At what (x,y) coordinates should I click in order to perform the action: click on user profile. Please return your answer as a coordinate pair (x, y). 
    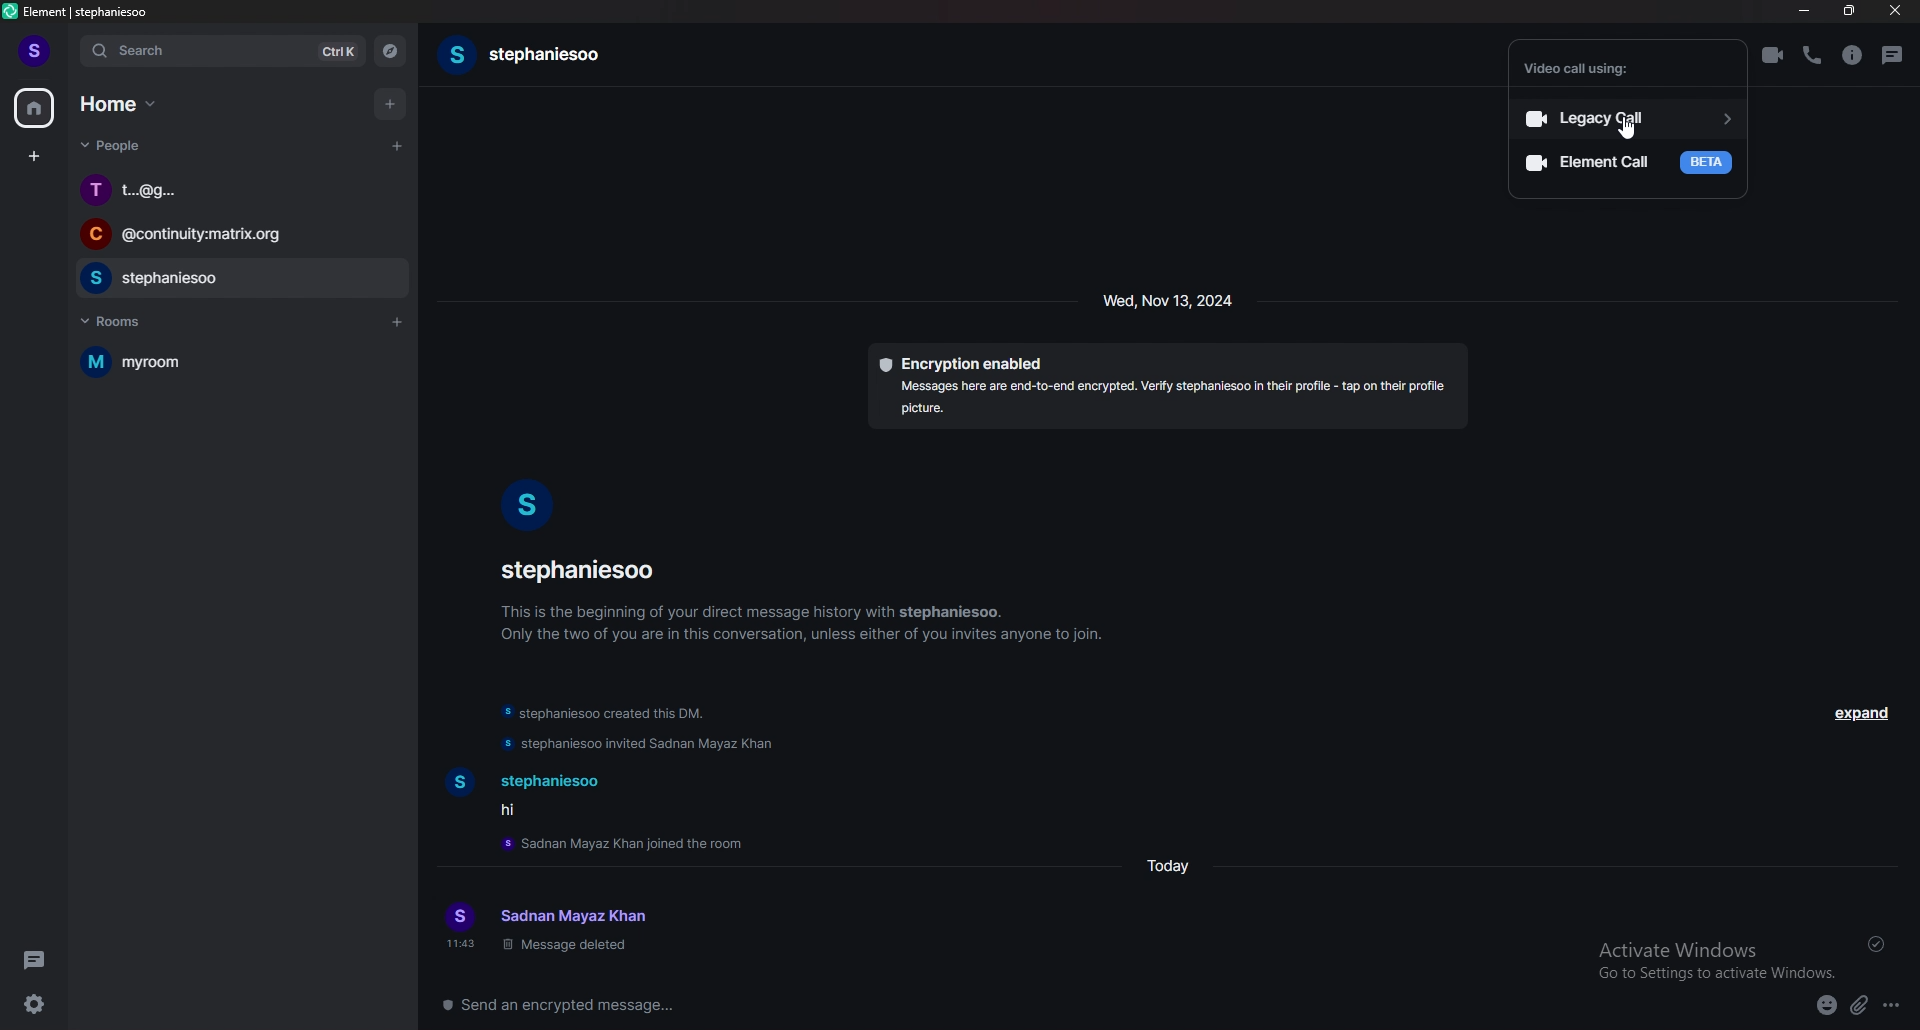
    Looking at the image, I should click on (458, 915).